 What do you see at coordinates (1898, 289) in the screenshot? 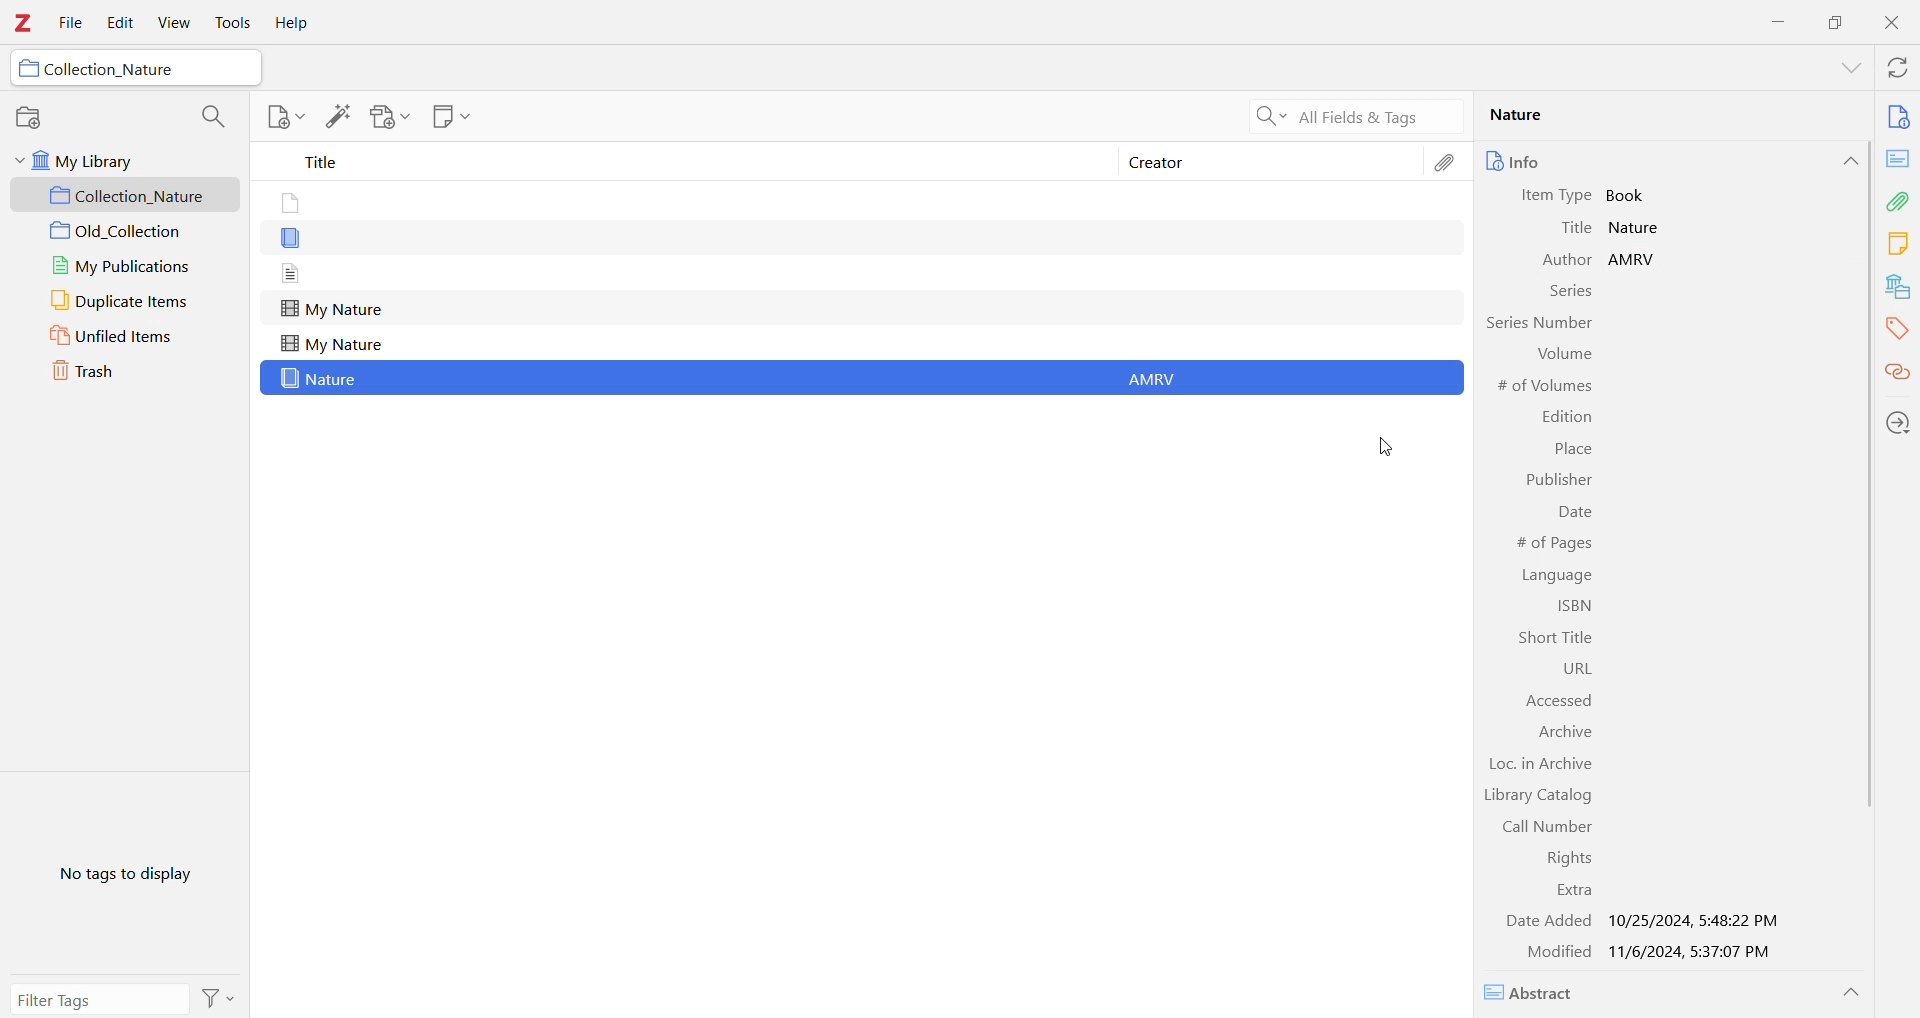
I see `Libraries and Colections` at bounding box center [1898, 289].